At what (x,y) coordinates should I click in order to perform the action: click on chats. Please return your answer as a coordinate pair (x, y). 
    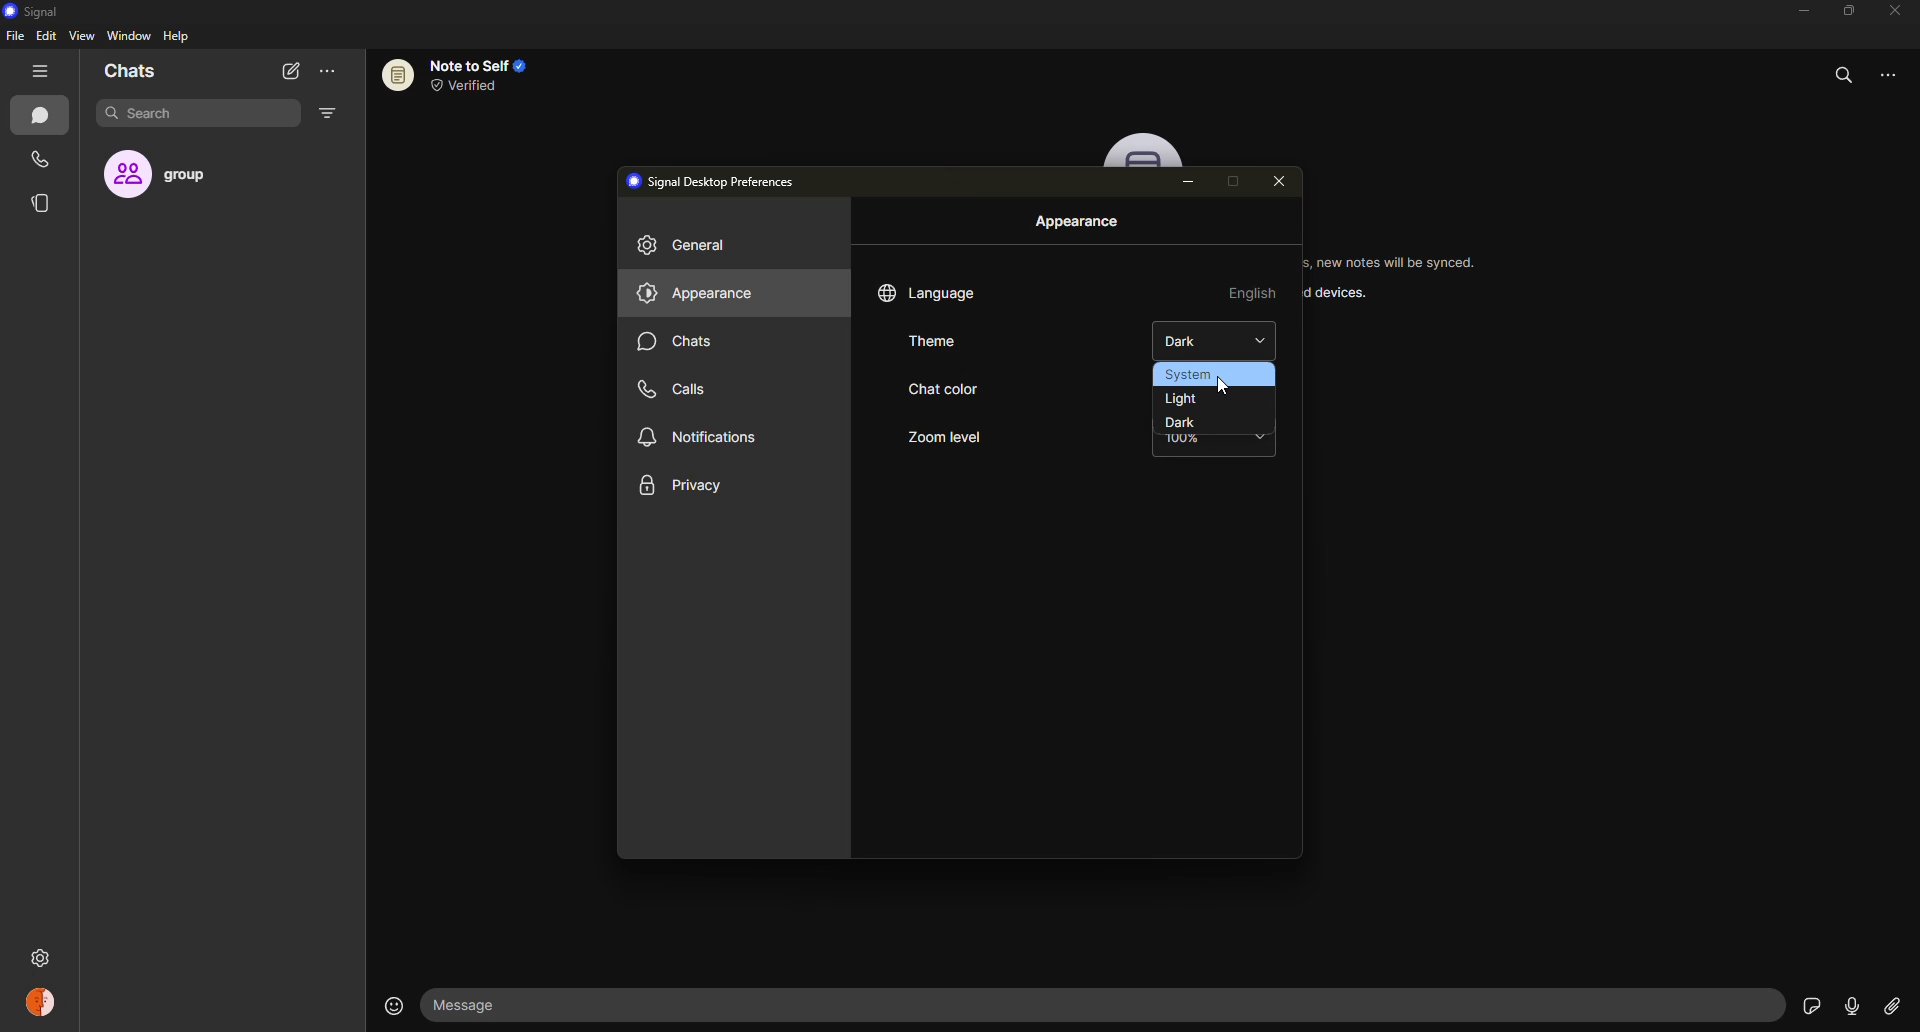
    Looking at the image, I should click on (45, 117).